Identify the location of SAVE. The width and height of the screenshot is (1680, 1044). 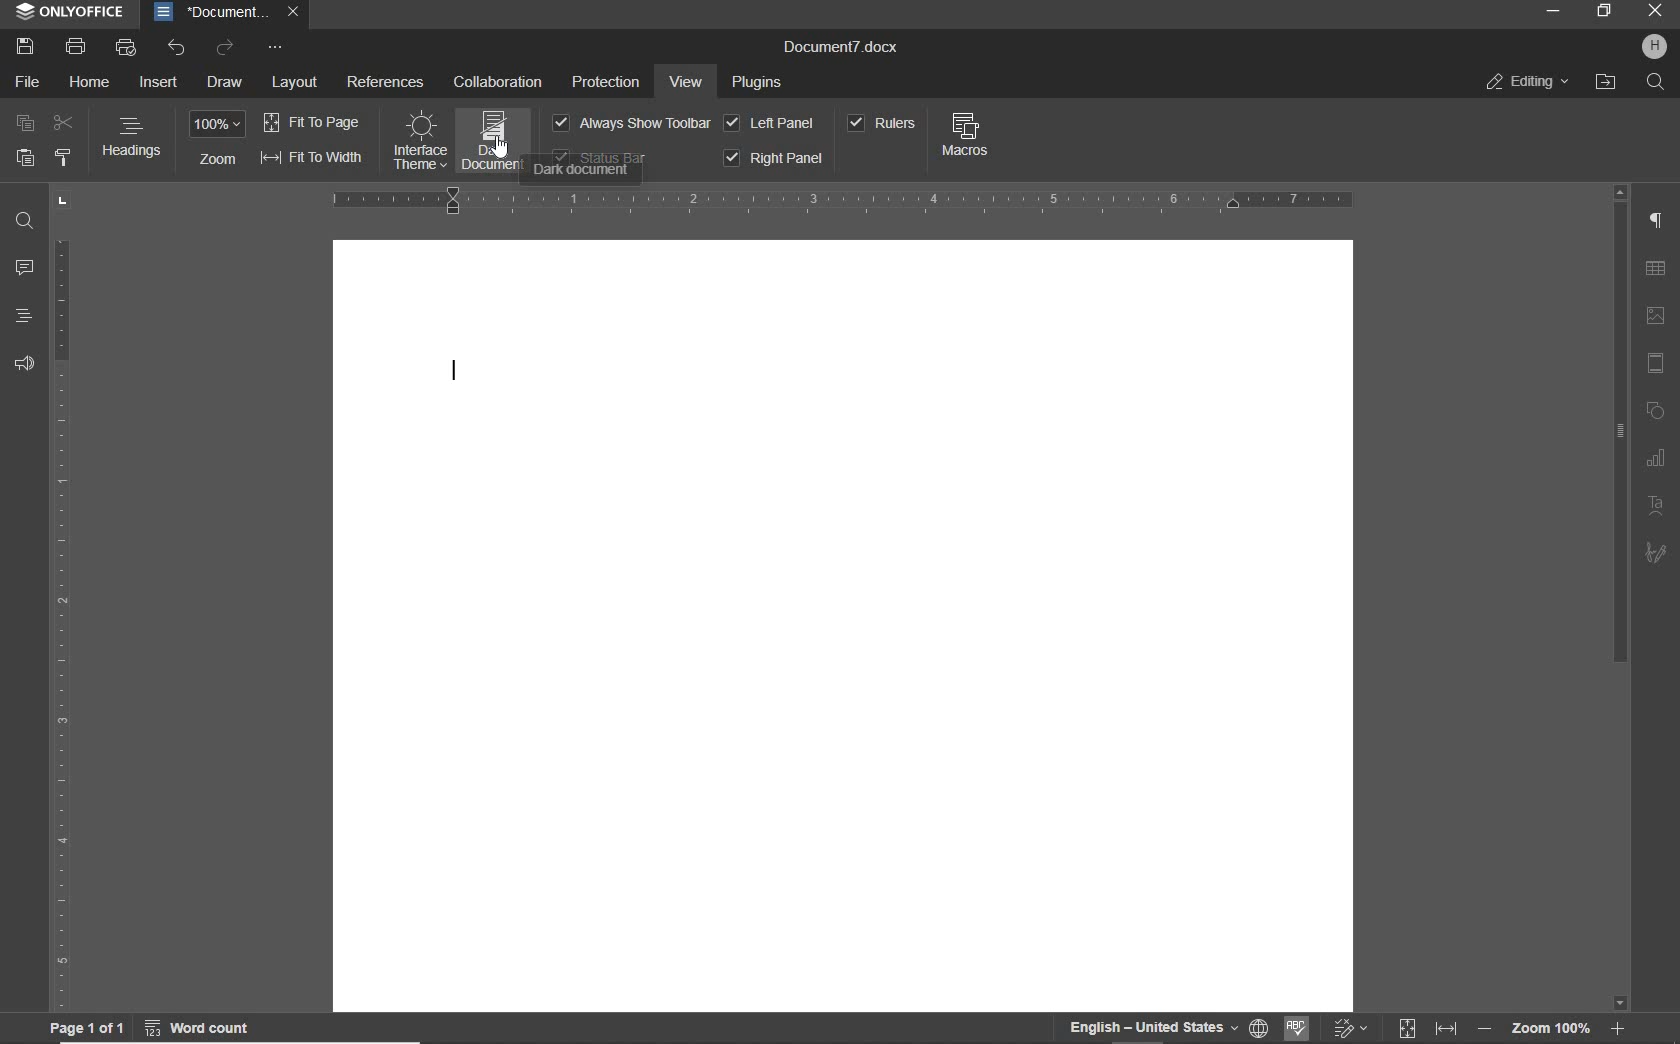
(25, 47).